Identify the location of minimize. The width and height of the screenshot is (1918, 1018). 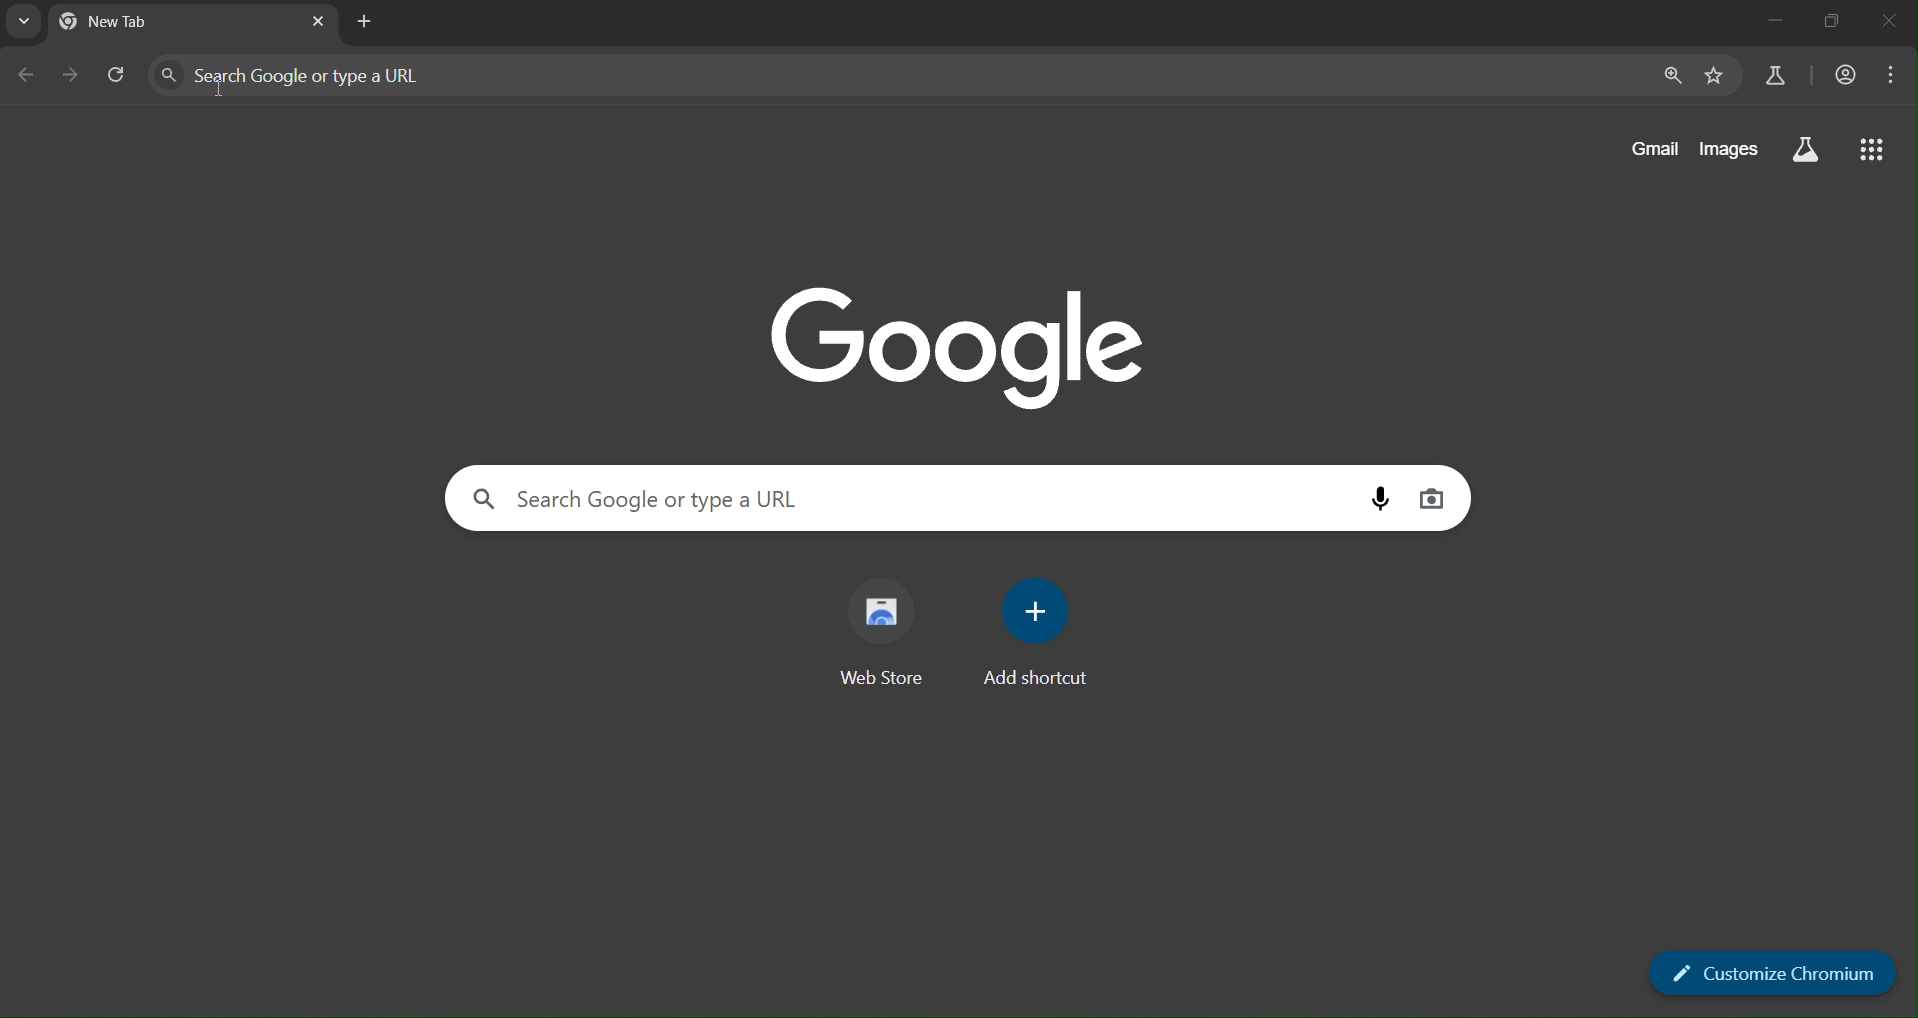
(1777, 21).